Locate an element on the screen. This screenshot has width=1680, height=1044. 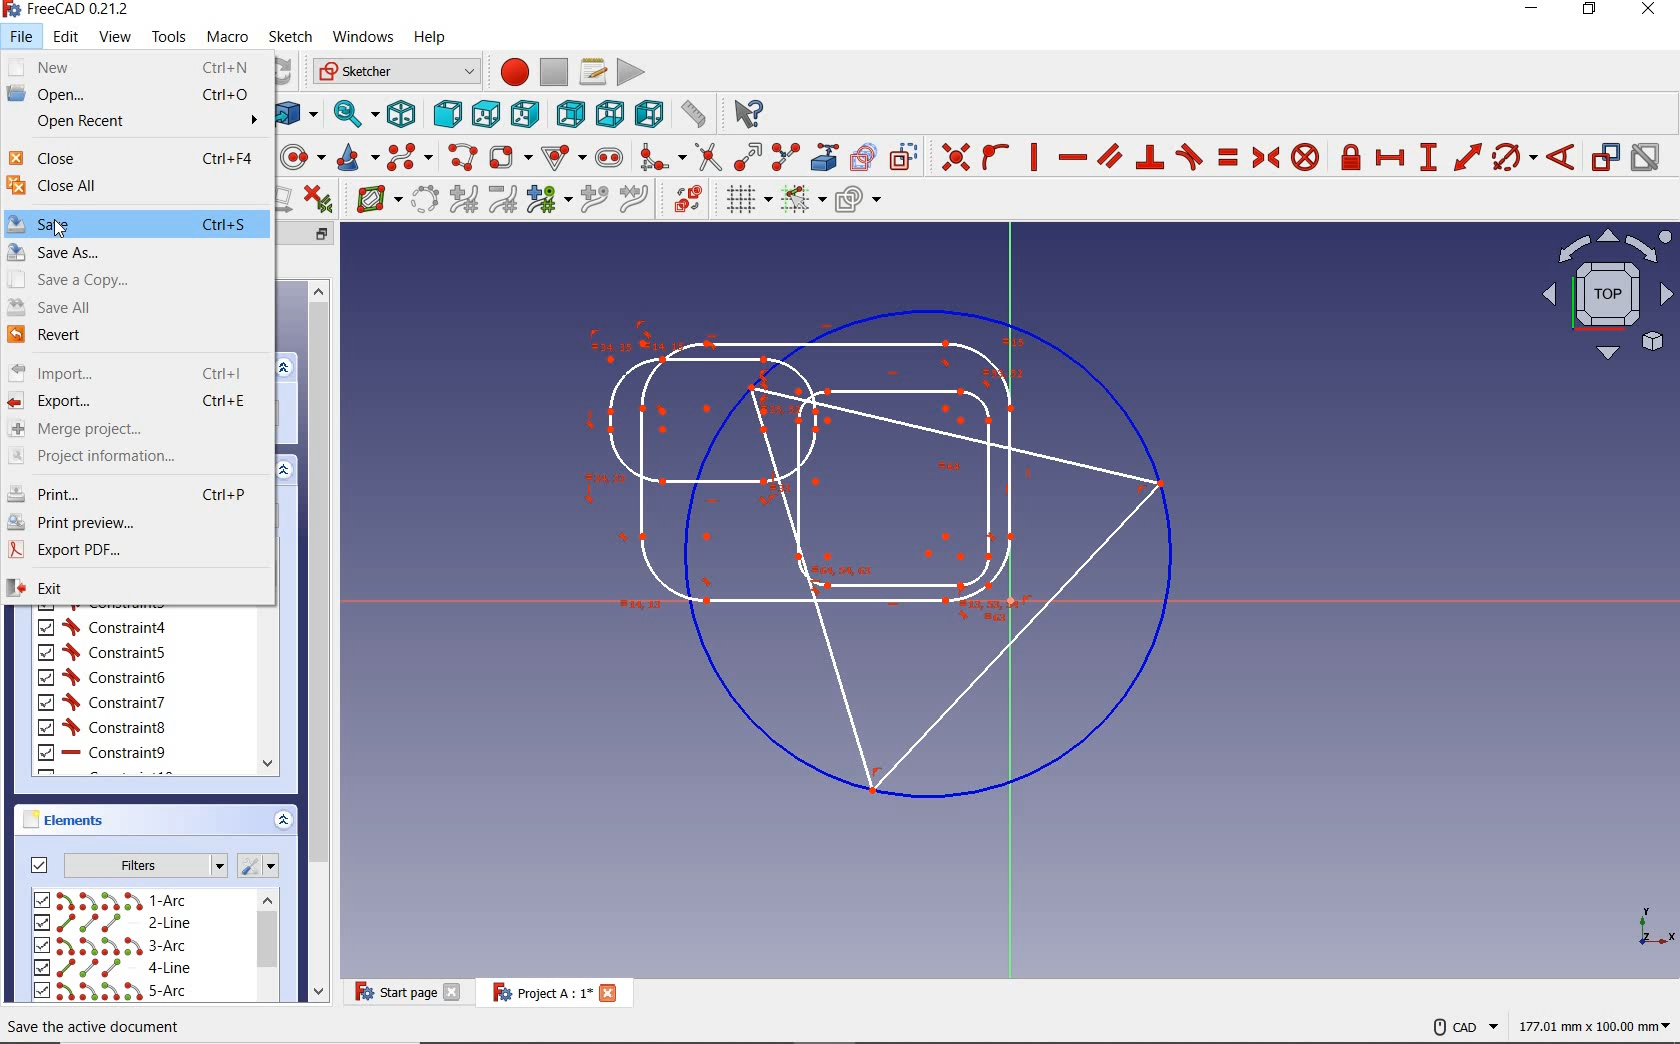
constrain symmetrical is located at coordinates (1265, 157).